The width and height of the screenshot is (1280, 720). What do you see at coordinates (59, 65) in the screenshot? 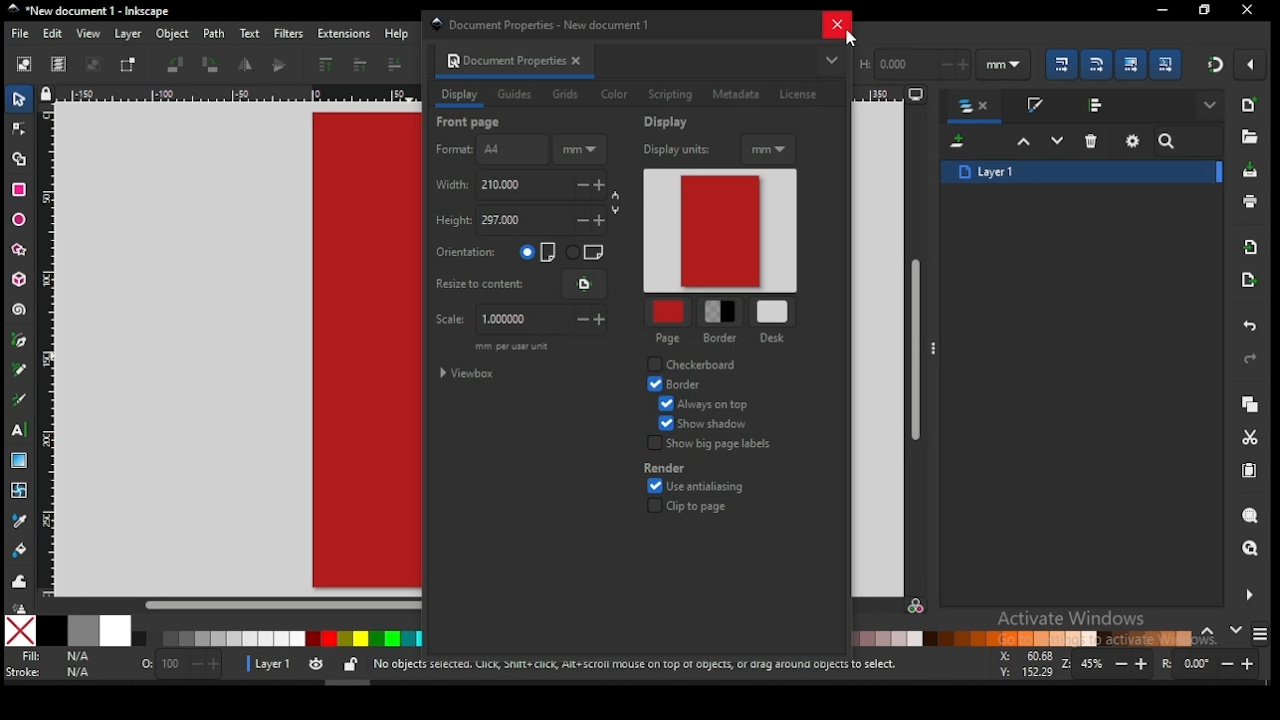
I see `select all in all layers` at bounding box center [59, 65].